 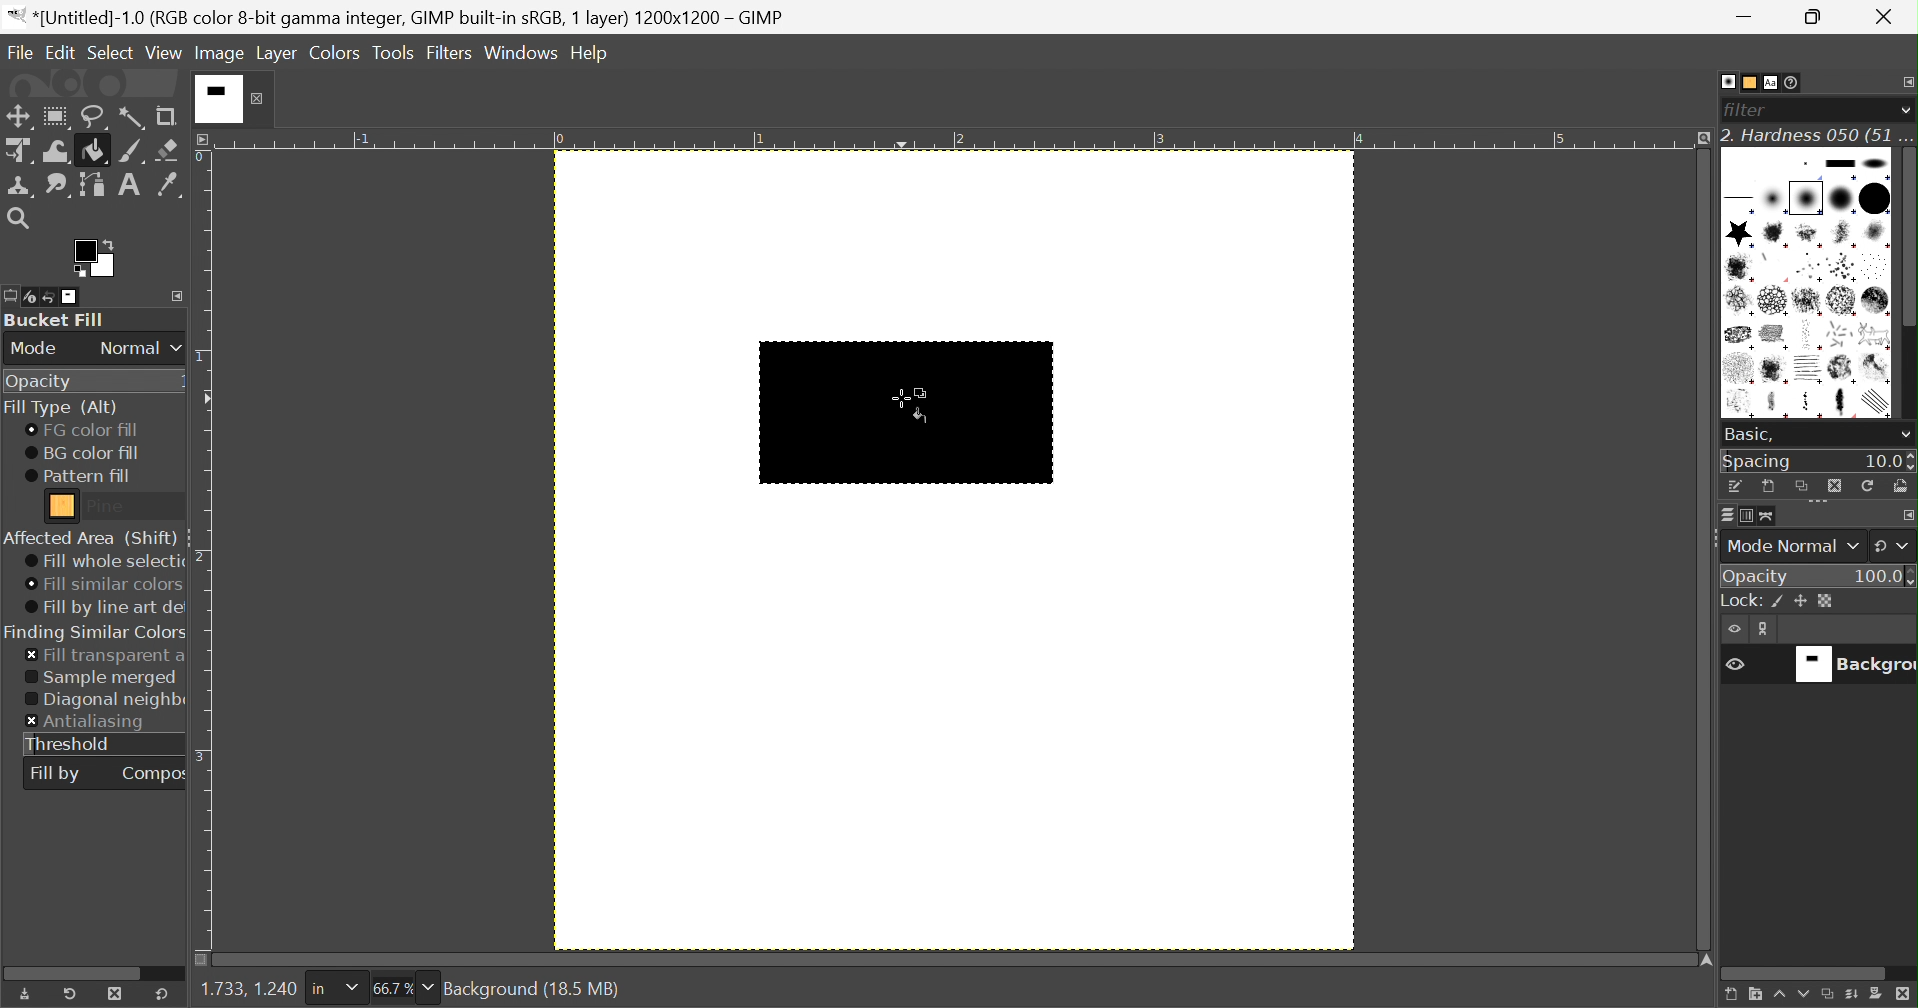 I want to click on 1.733, 1.240, so click(x=246, y=990).